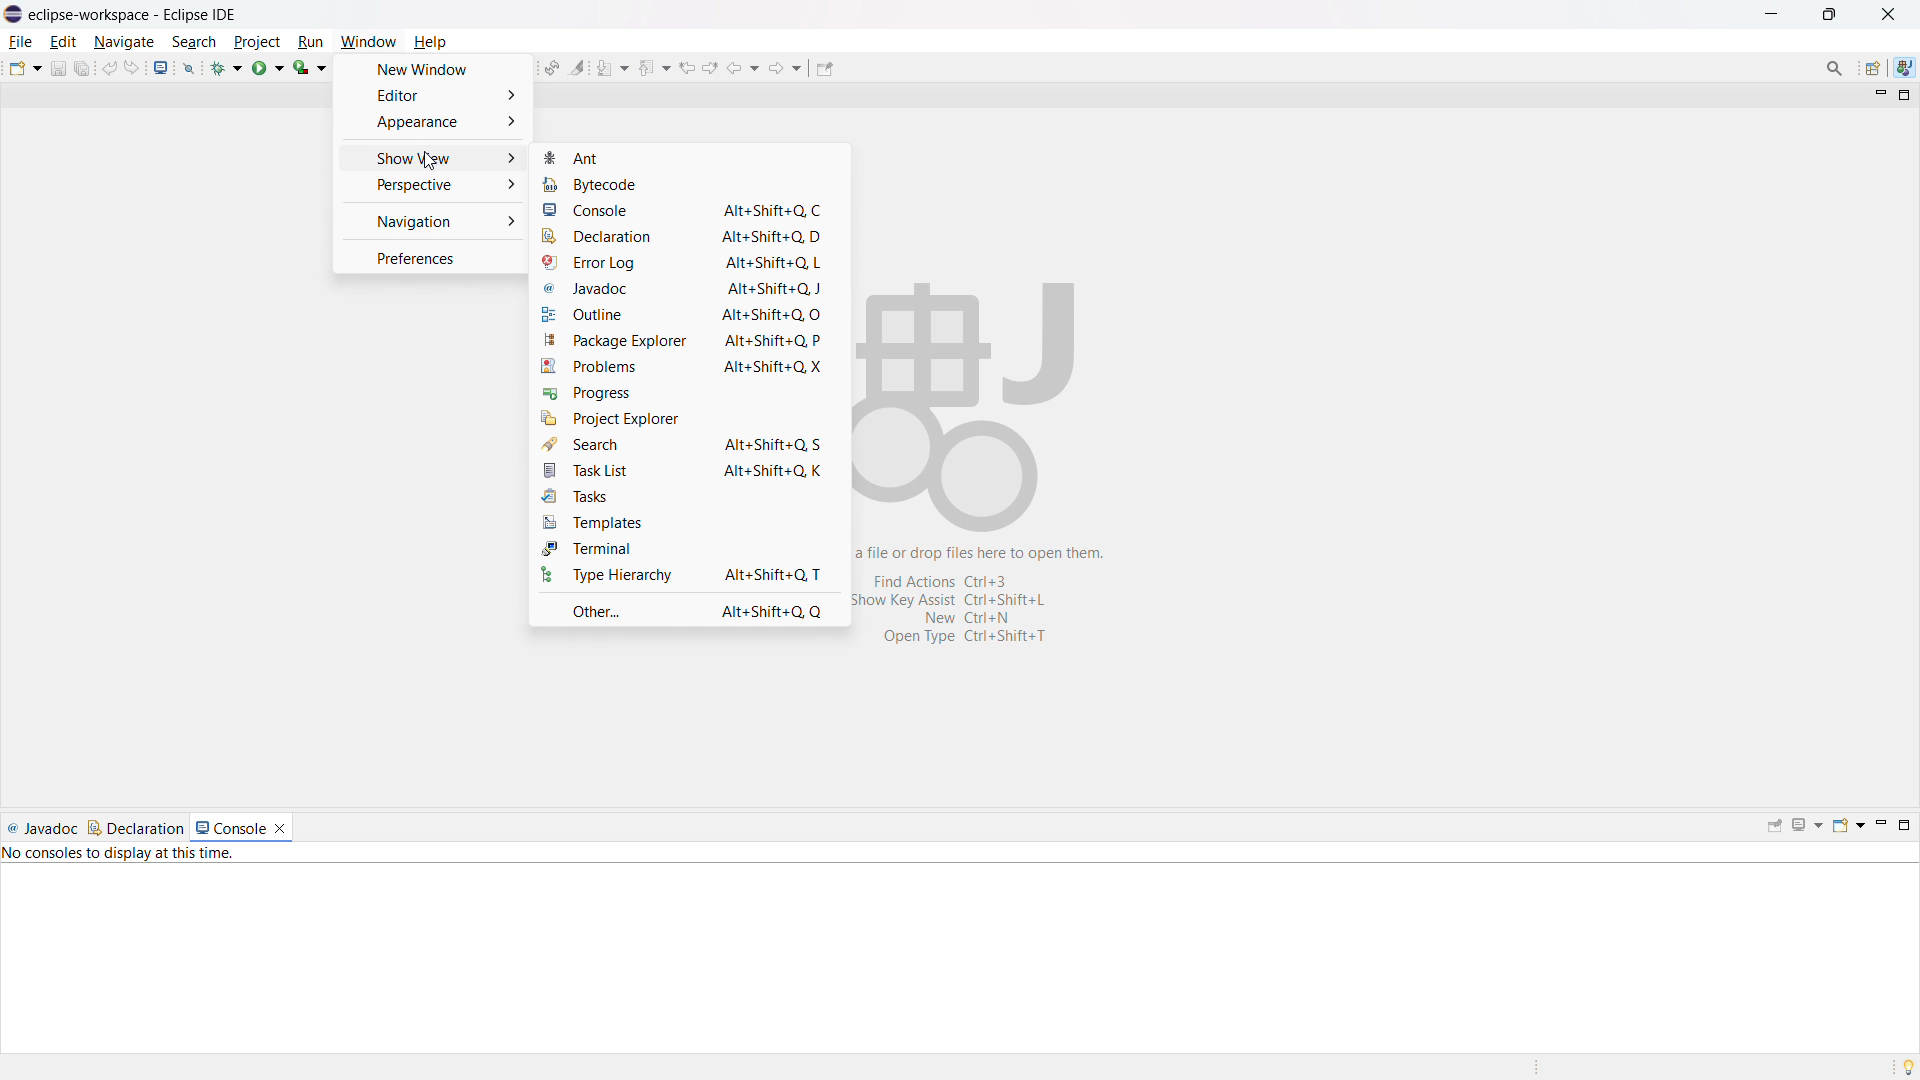 The height and width of the screenshot is (1080, 1920). Describe the element at coordinates (430, 42) in the screenshot. I see `help` at that location.